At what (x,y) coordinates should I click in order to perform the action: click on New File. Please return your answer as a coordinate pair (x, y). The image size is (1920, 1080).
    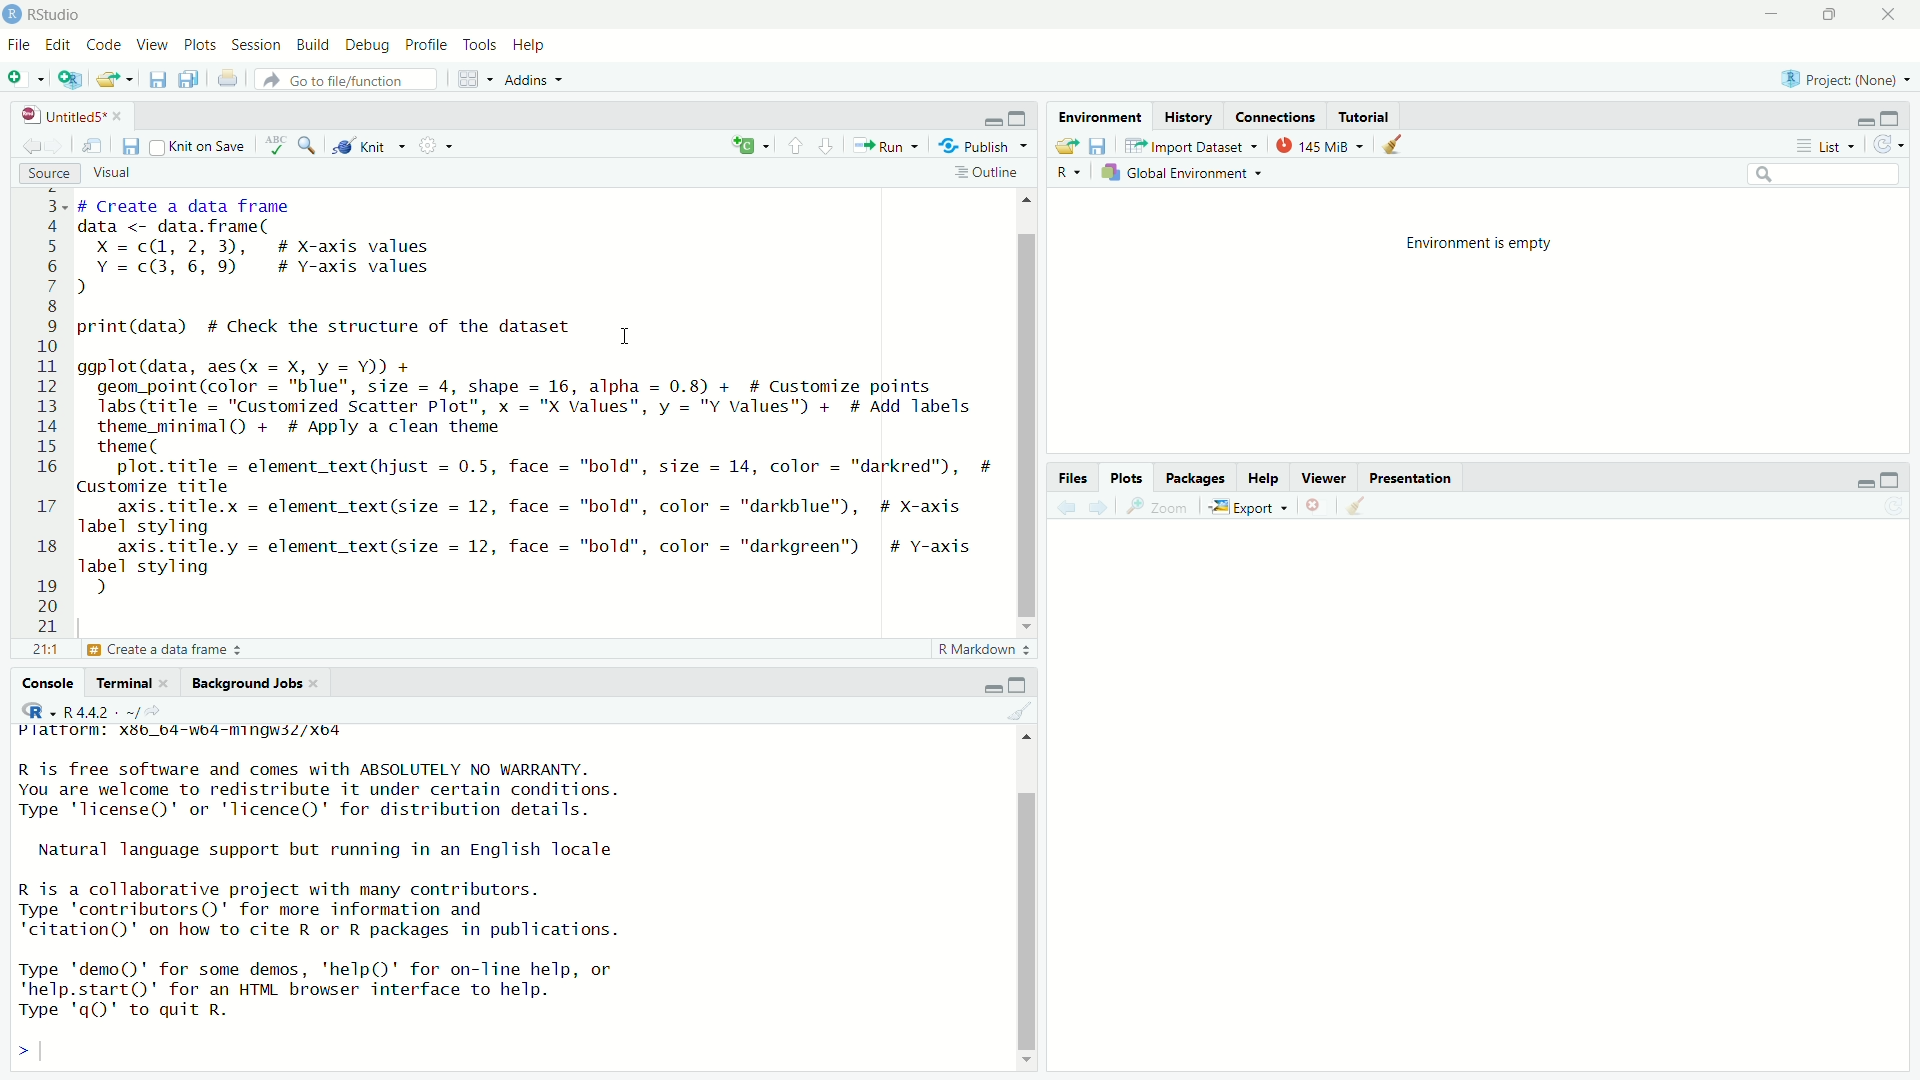
    Looking at the image, I should click on (23, 77).